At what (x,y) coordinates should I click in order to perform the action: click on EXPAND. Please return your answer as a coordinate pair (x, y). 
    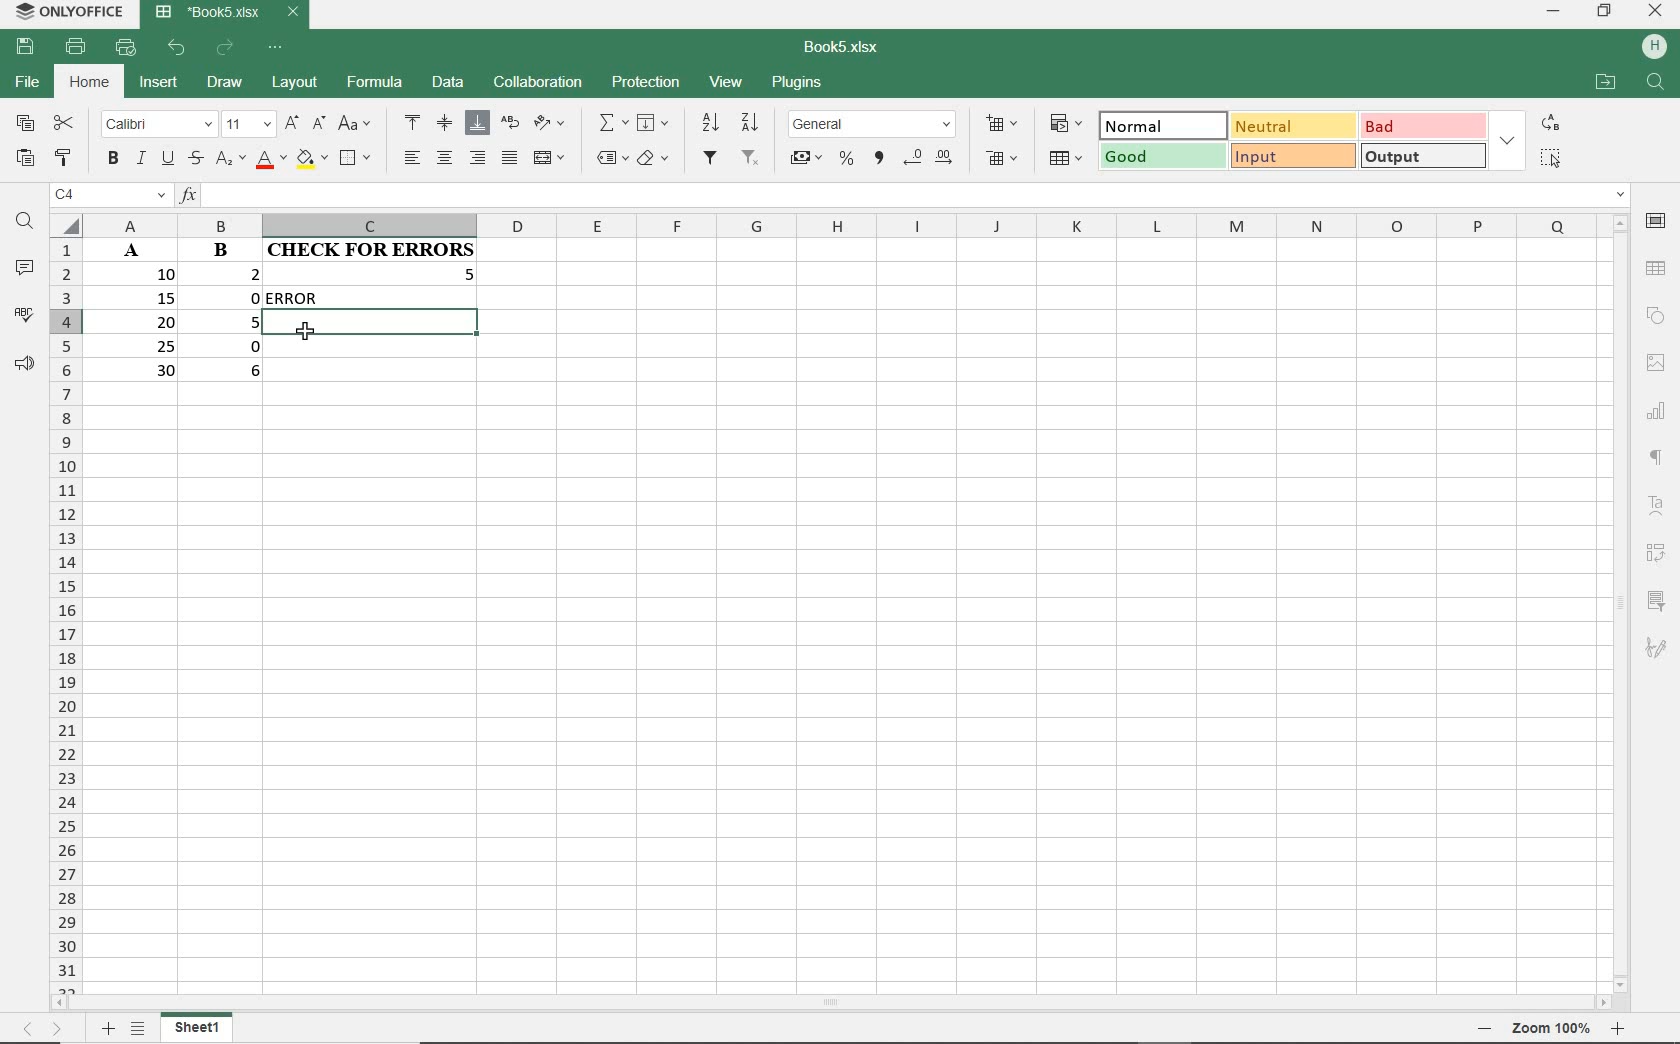
    Looking at the image, I should click on (1508, 138).